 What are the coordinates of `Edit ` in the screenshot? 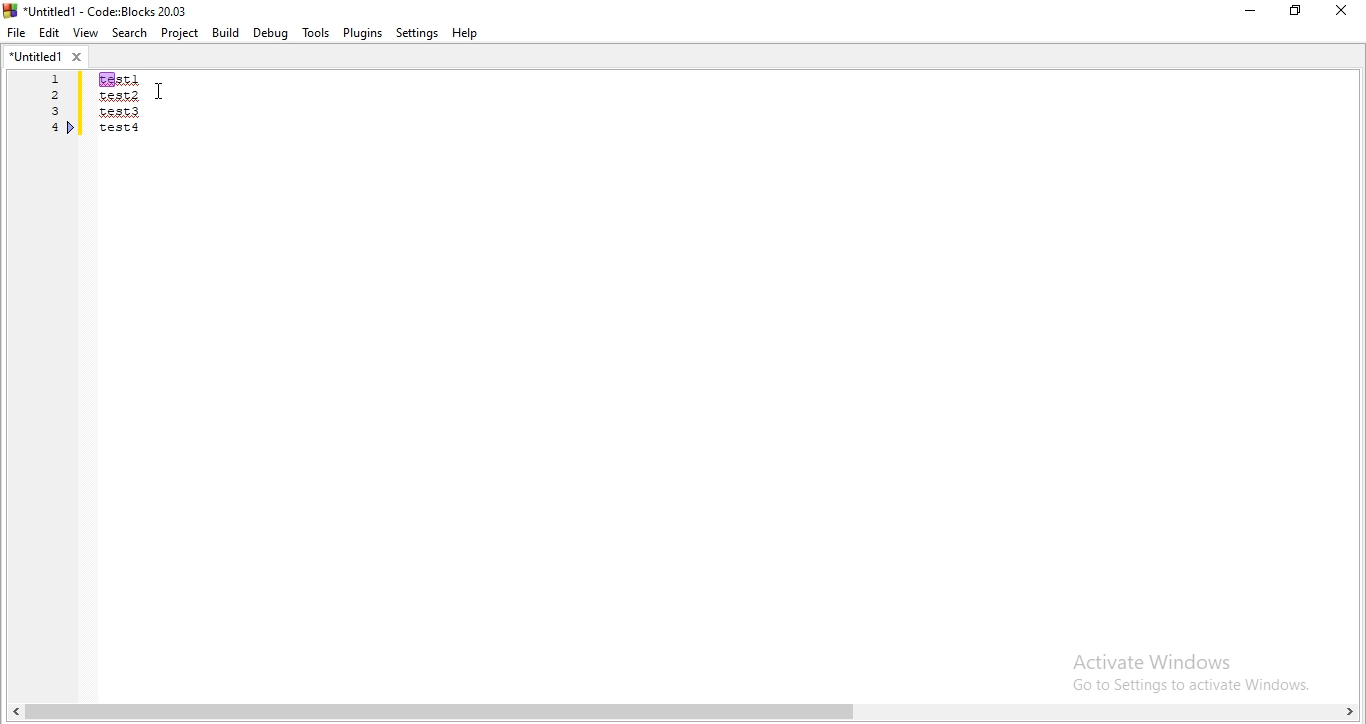 It's located at (48, 32).